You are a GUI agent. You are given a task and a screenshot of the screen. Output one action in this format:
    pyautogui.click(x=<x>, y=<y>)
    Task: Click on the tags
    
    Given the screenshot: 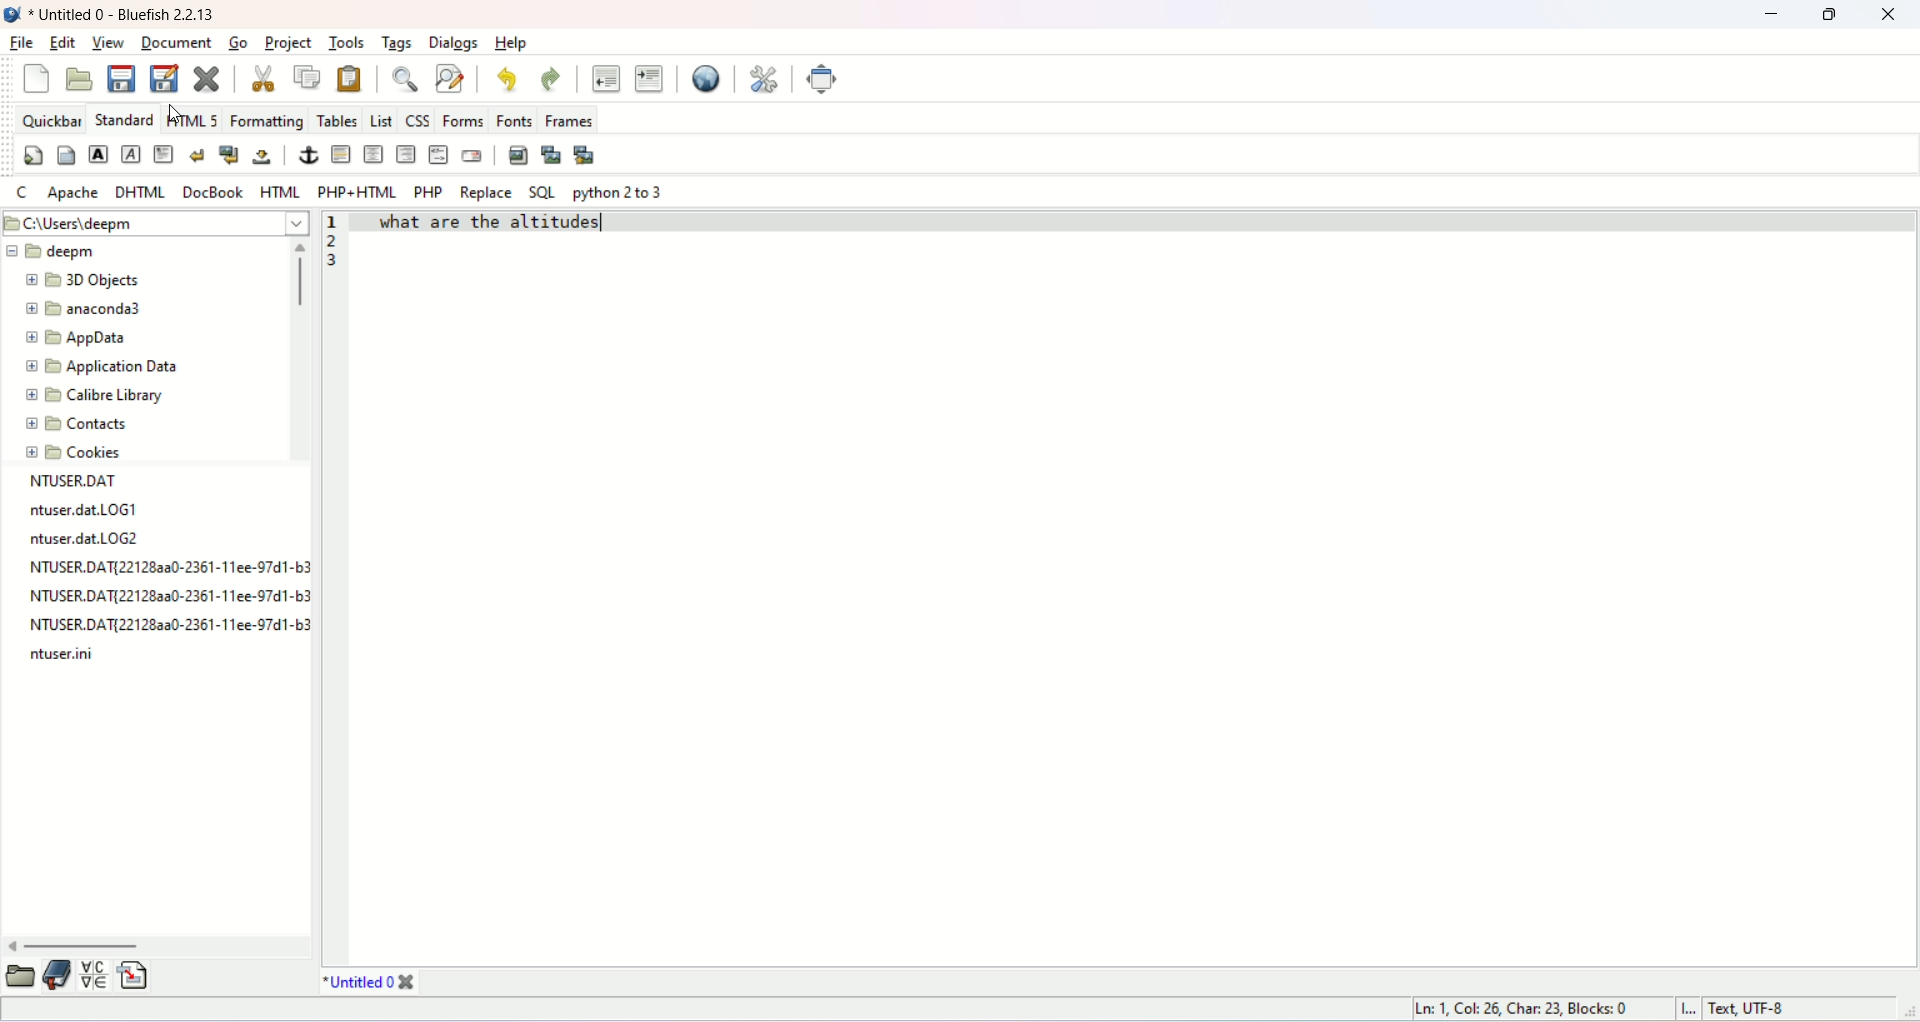 What is the action you would take?
    pyautogui.click(x=396, y=44)
    